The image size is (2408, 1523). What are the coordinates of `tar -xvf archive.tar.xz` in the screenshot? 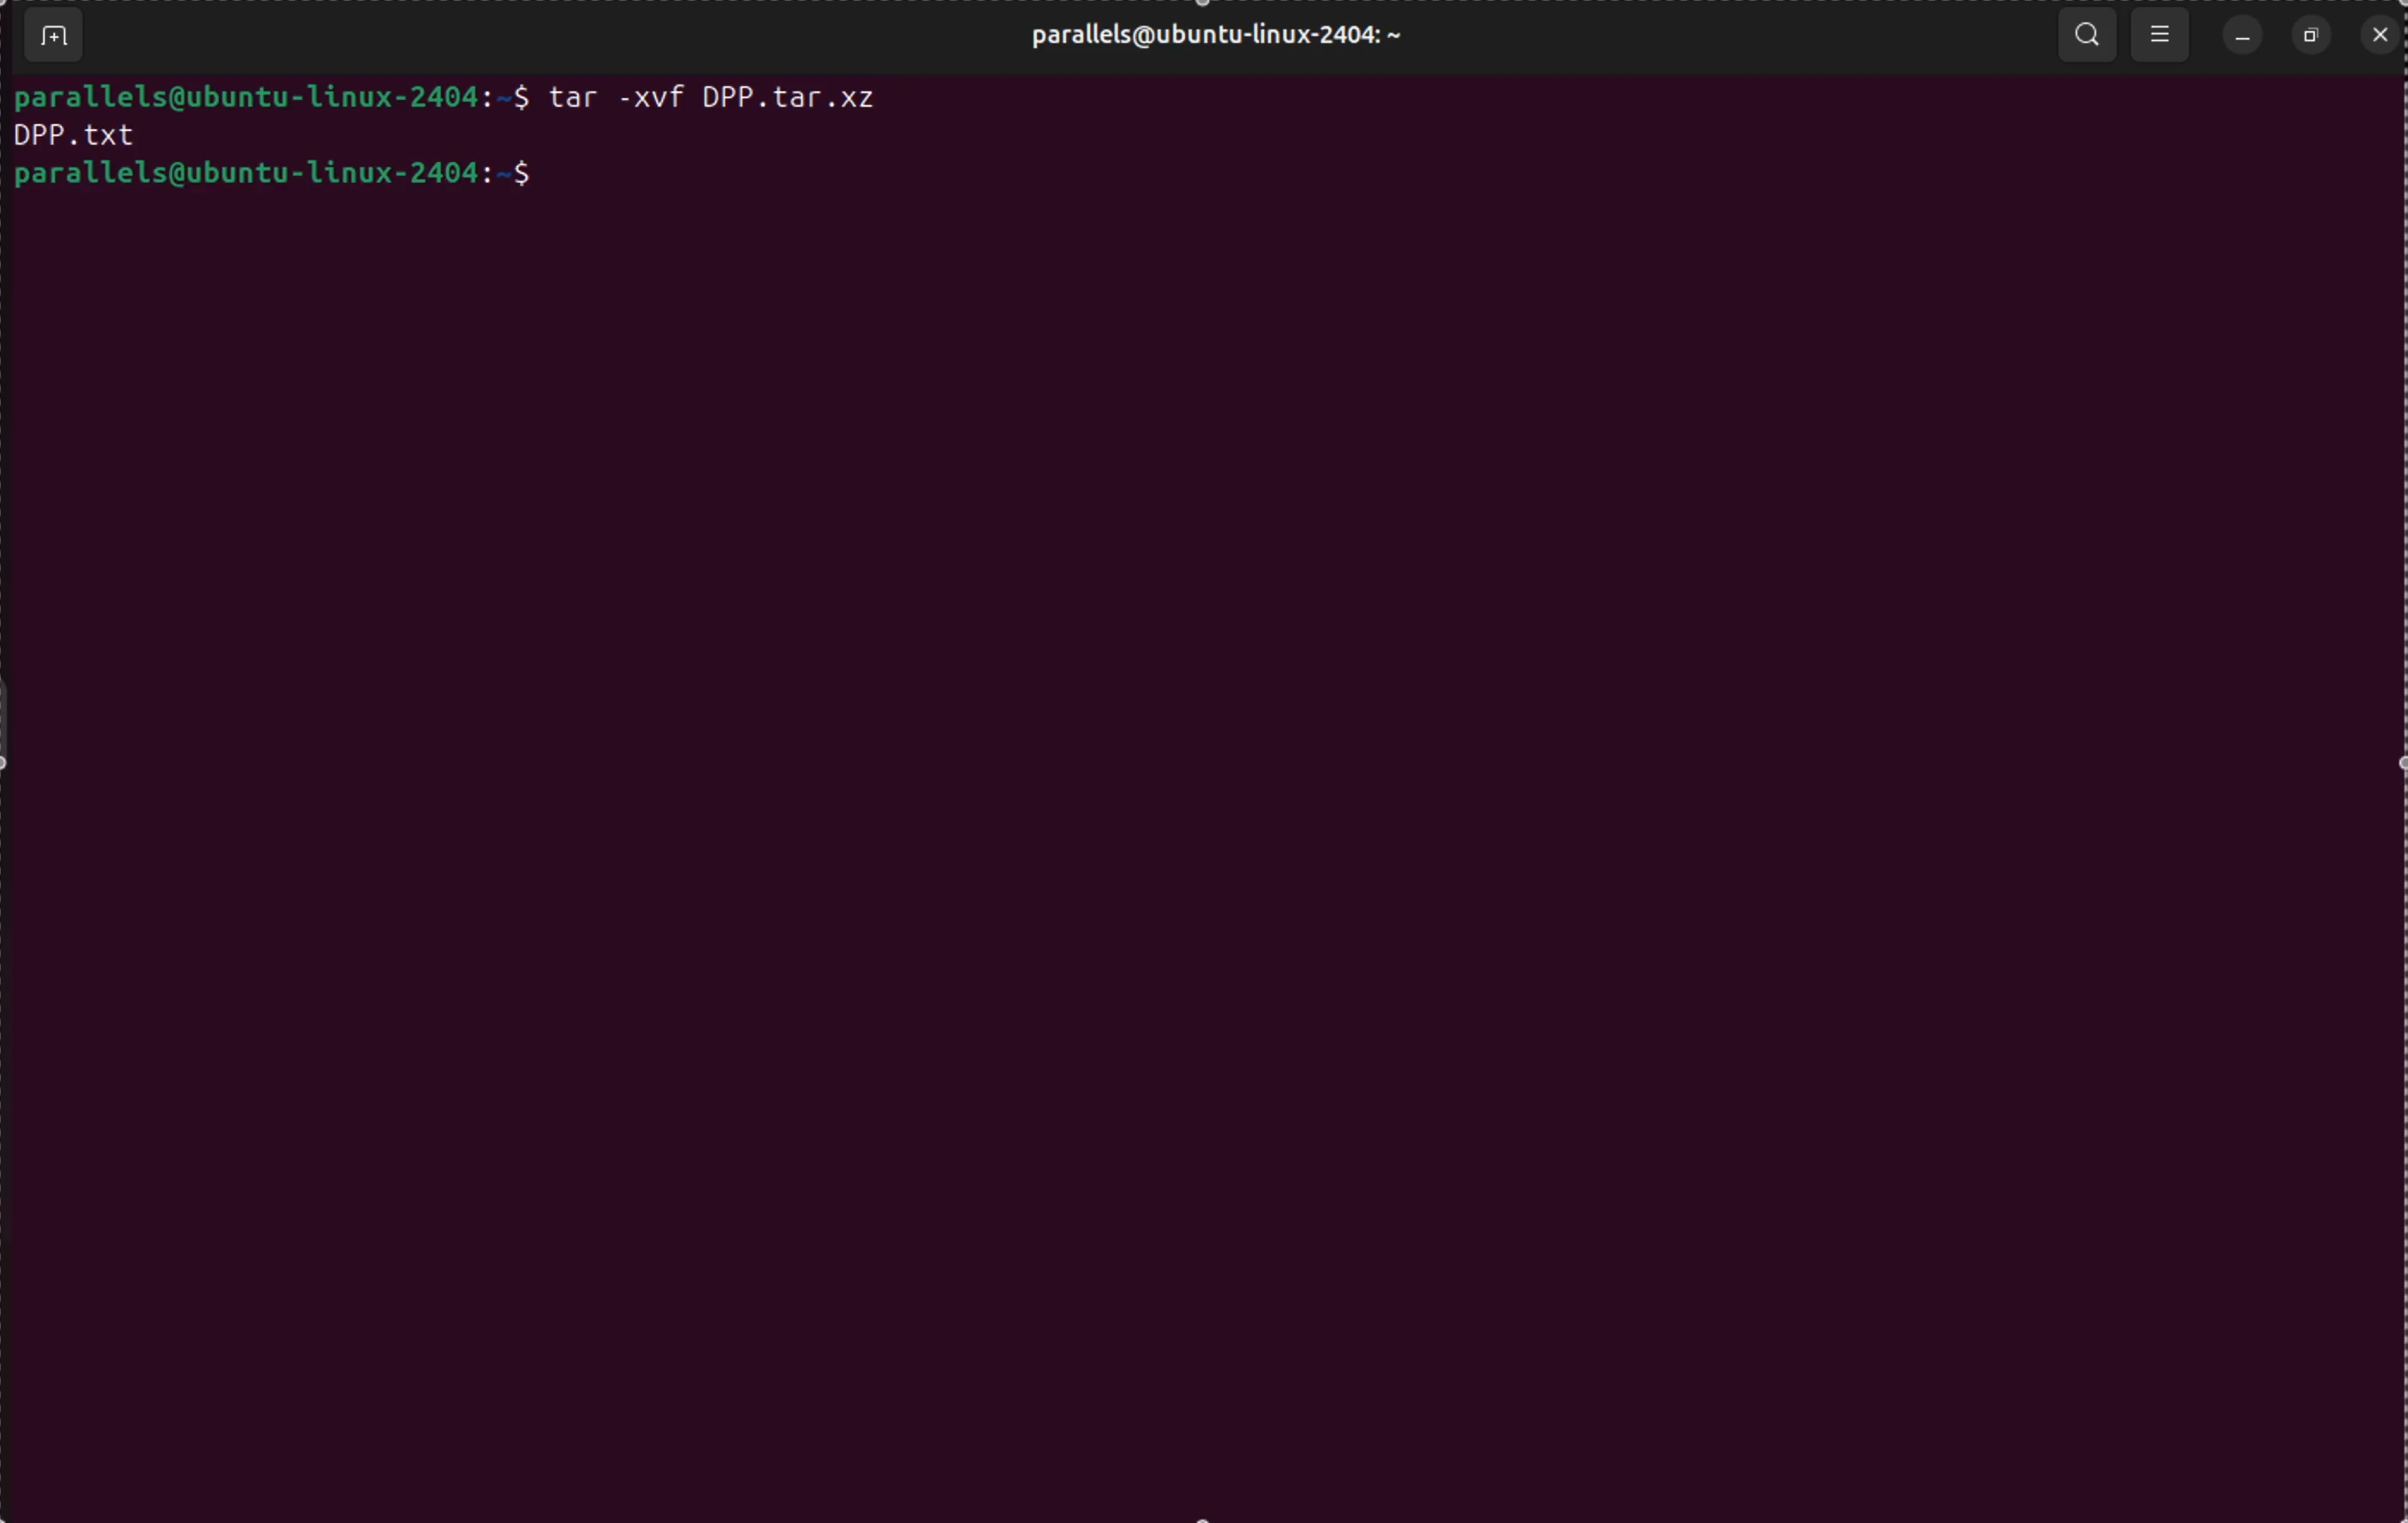 It's located at (715, 100).